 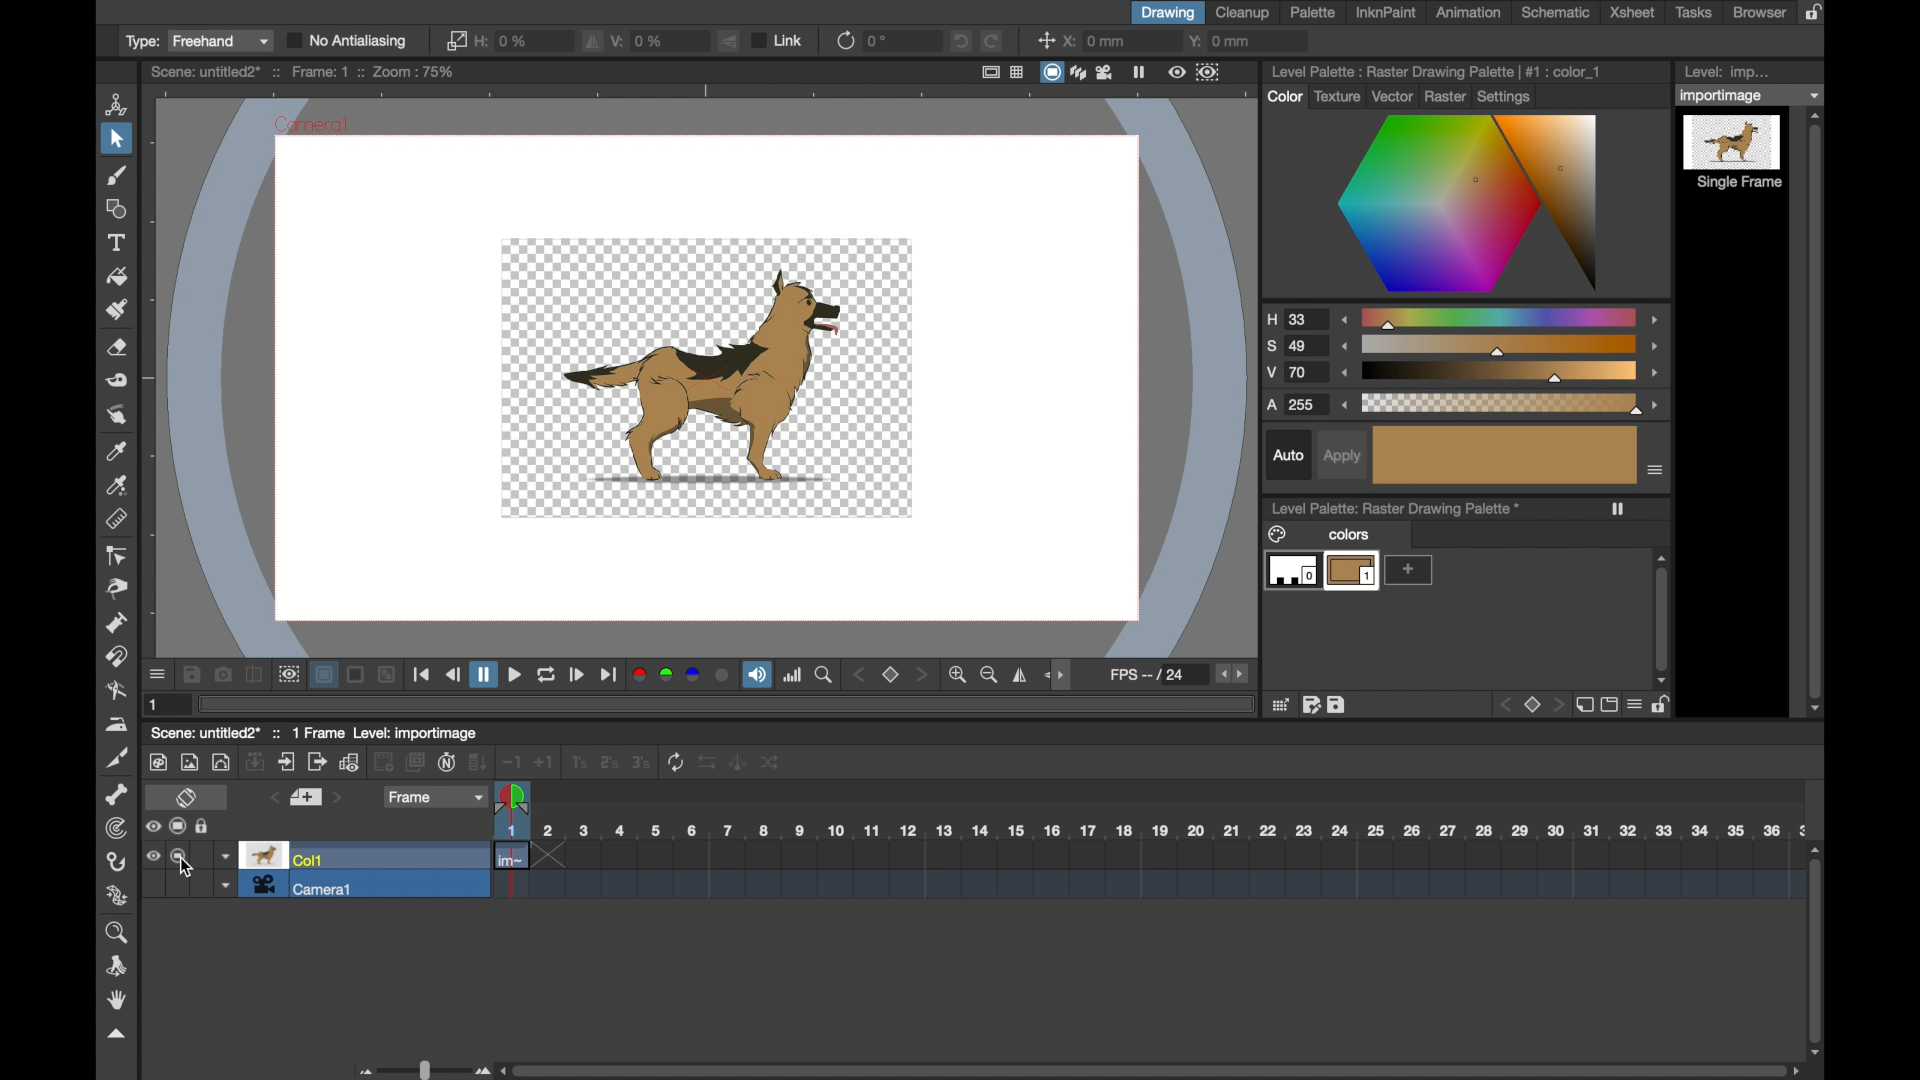 What do you see at coordinates (484, 675) in the screenshot?
I see `pause` at bounding box center [484, 675].